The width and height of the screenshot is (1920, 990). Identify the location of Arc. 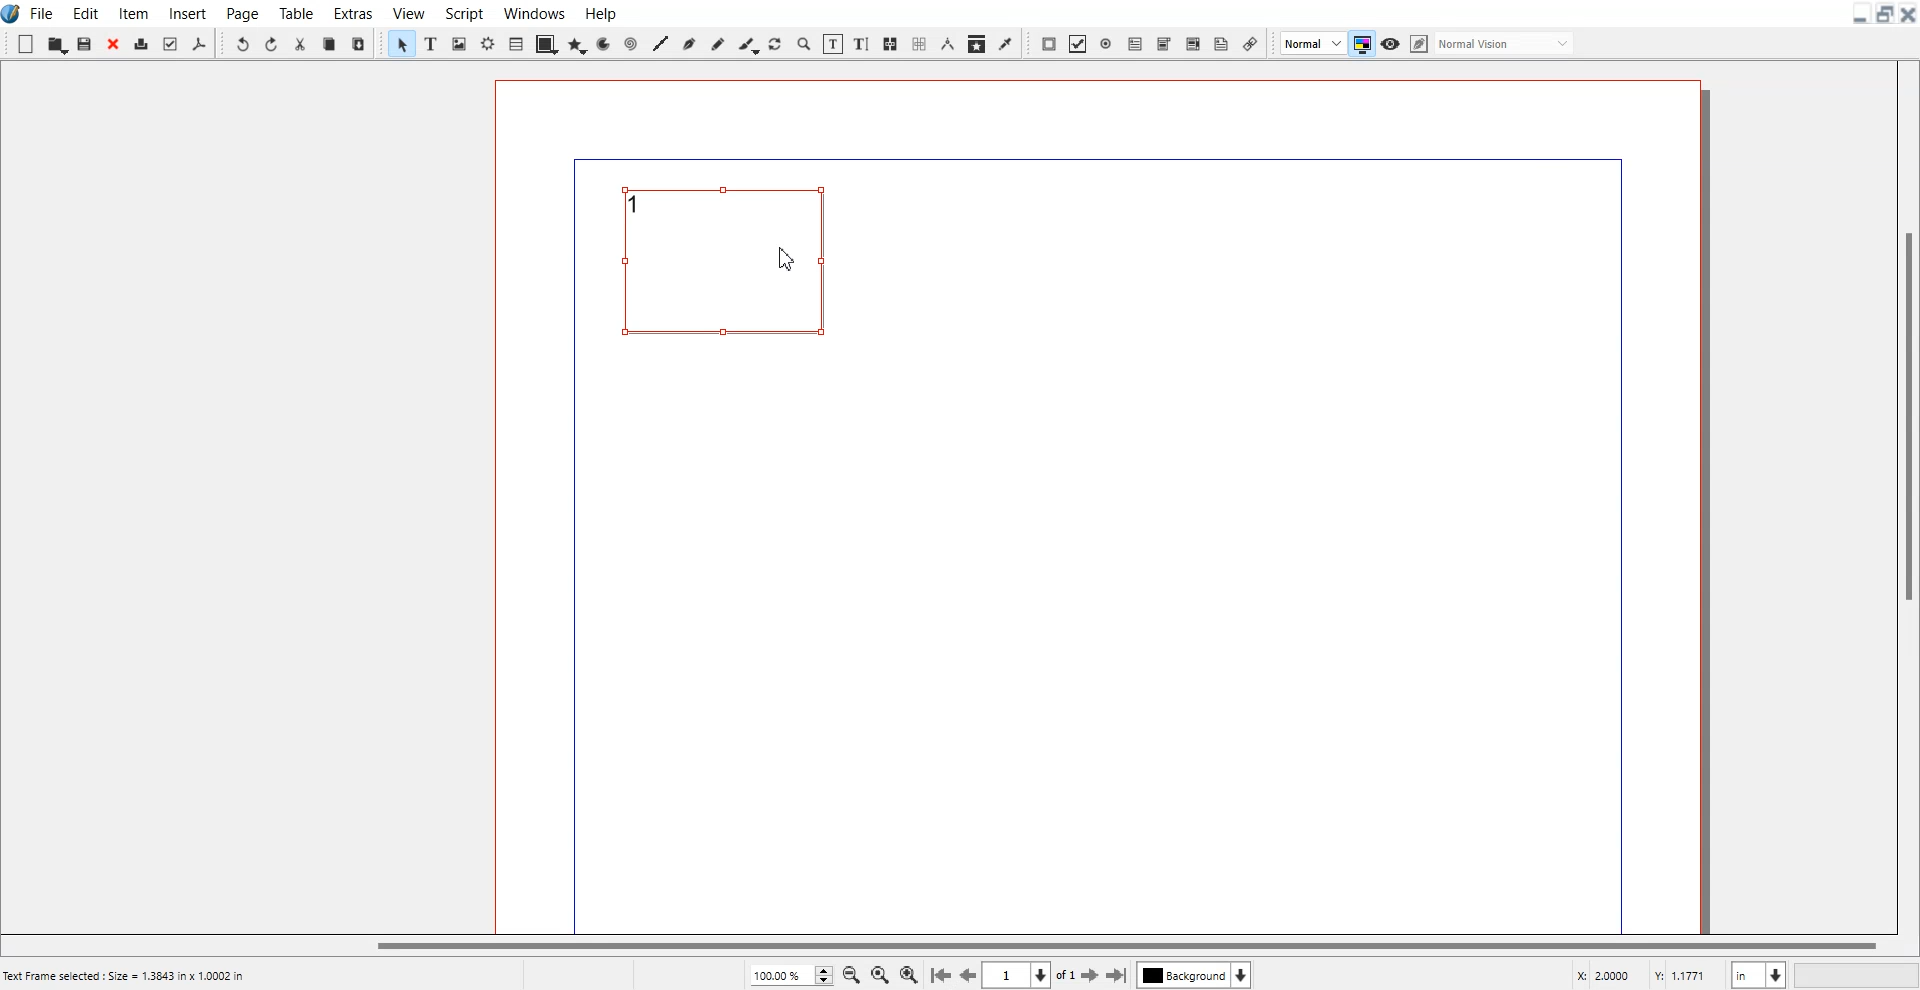
(604, 43).